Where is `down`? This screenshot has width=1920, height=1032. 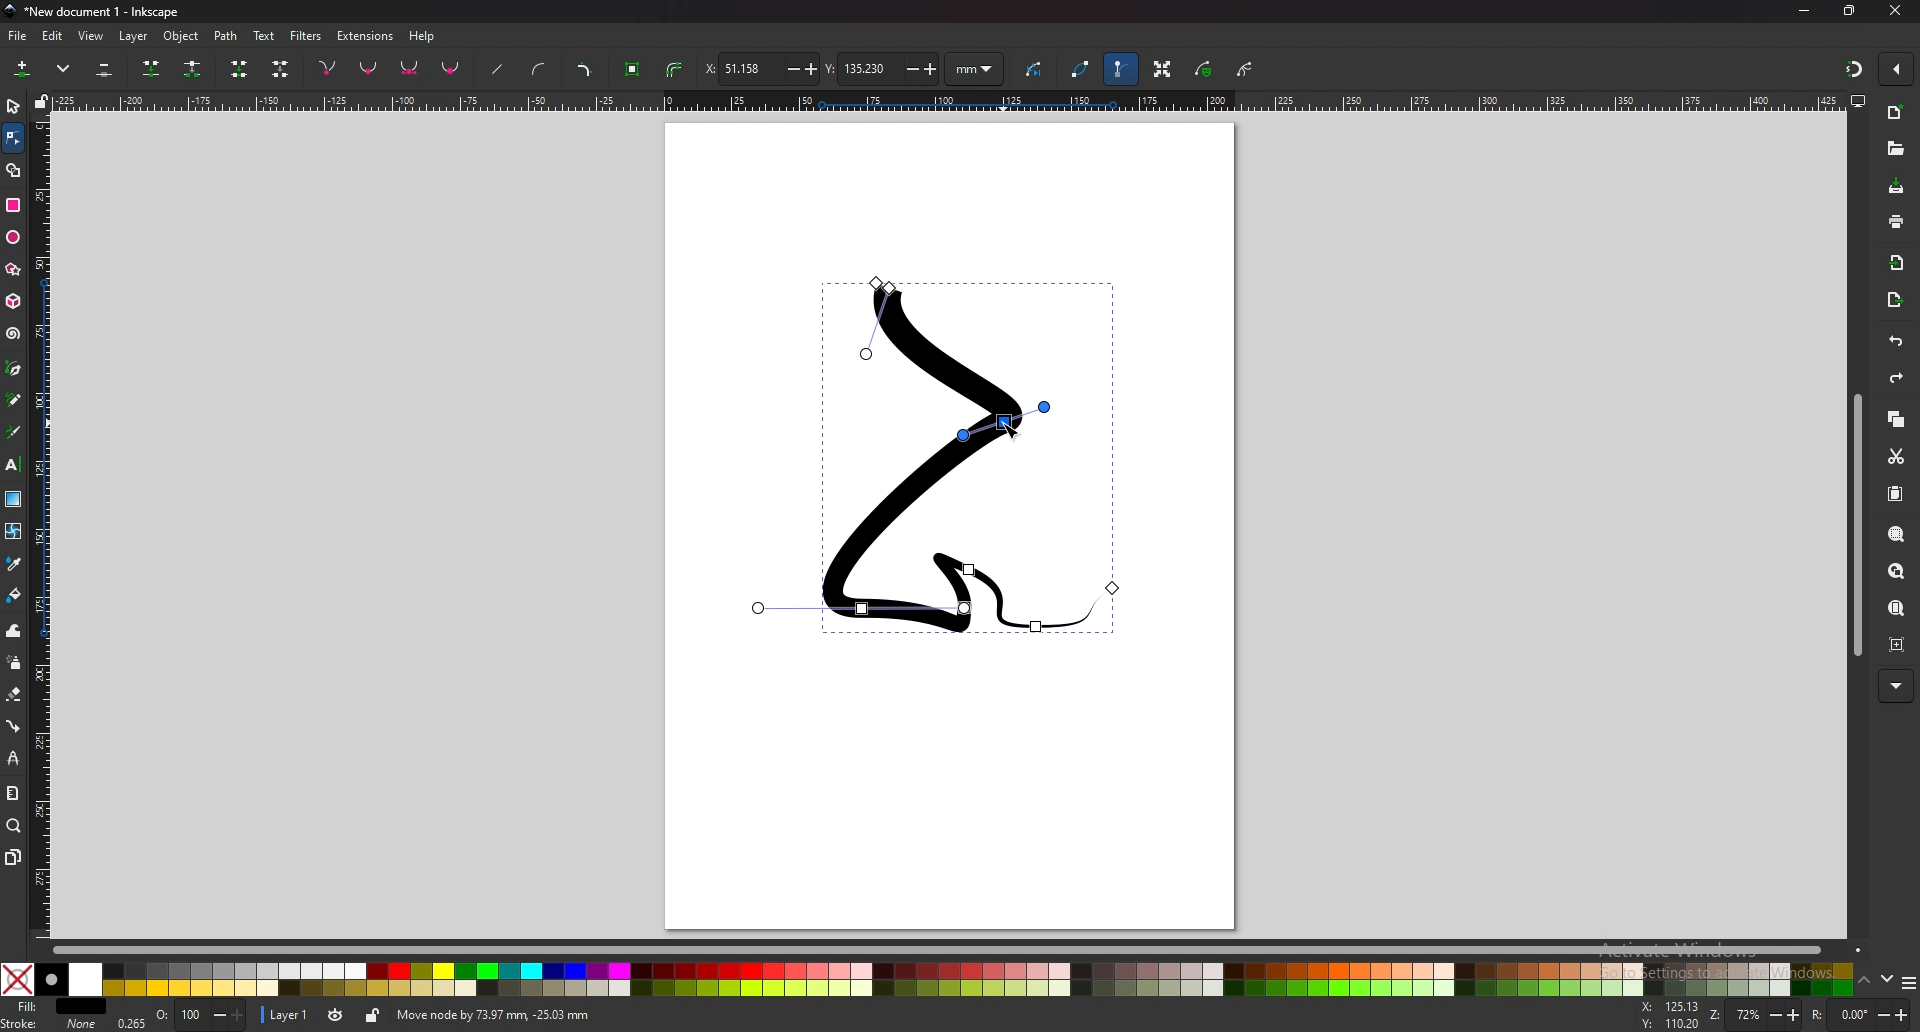
down is located at coordinates (1887, 980).